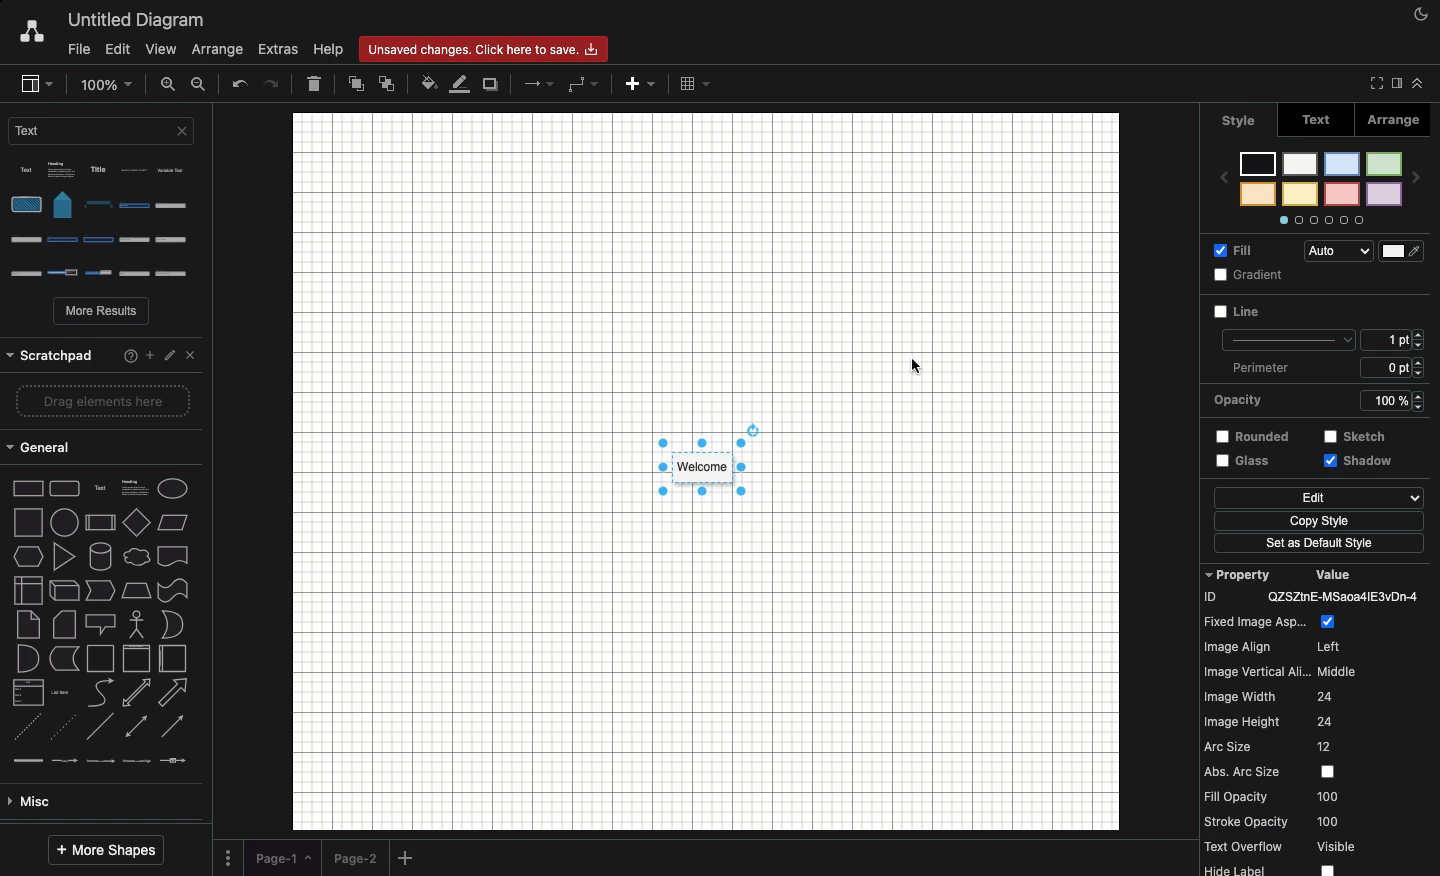 The width and height of the screenshot is (1440, 876). I want to click on Fill, so click(1244, 254).